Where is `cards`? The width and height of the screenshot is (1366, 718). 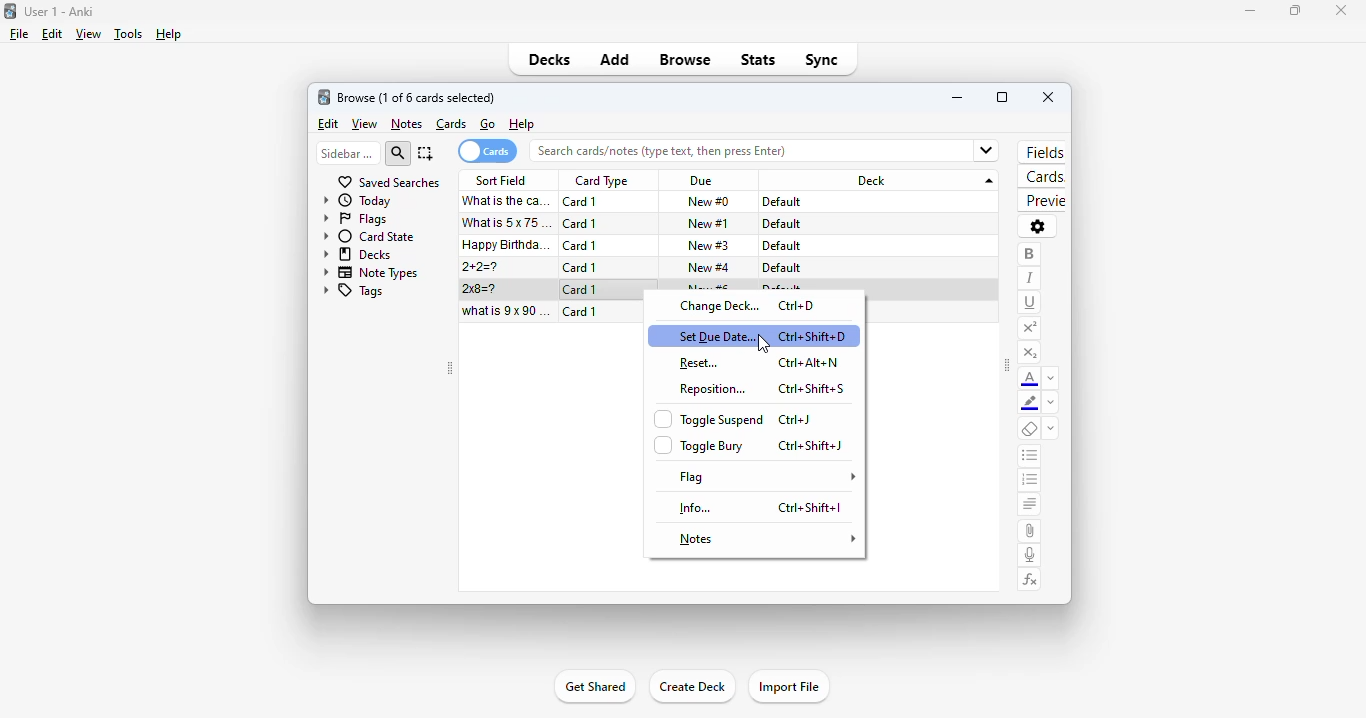
cards is located at coordinates (487, 151).